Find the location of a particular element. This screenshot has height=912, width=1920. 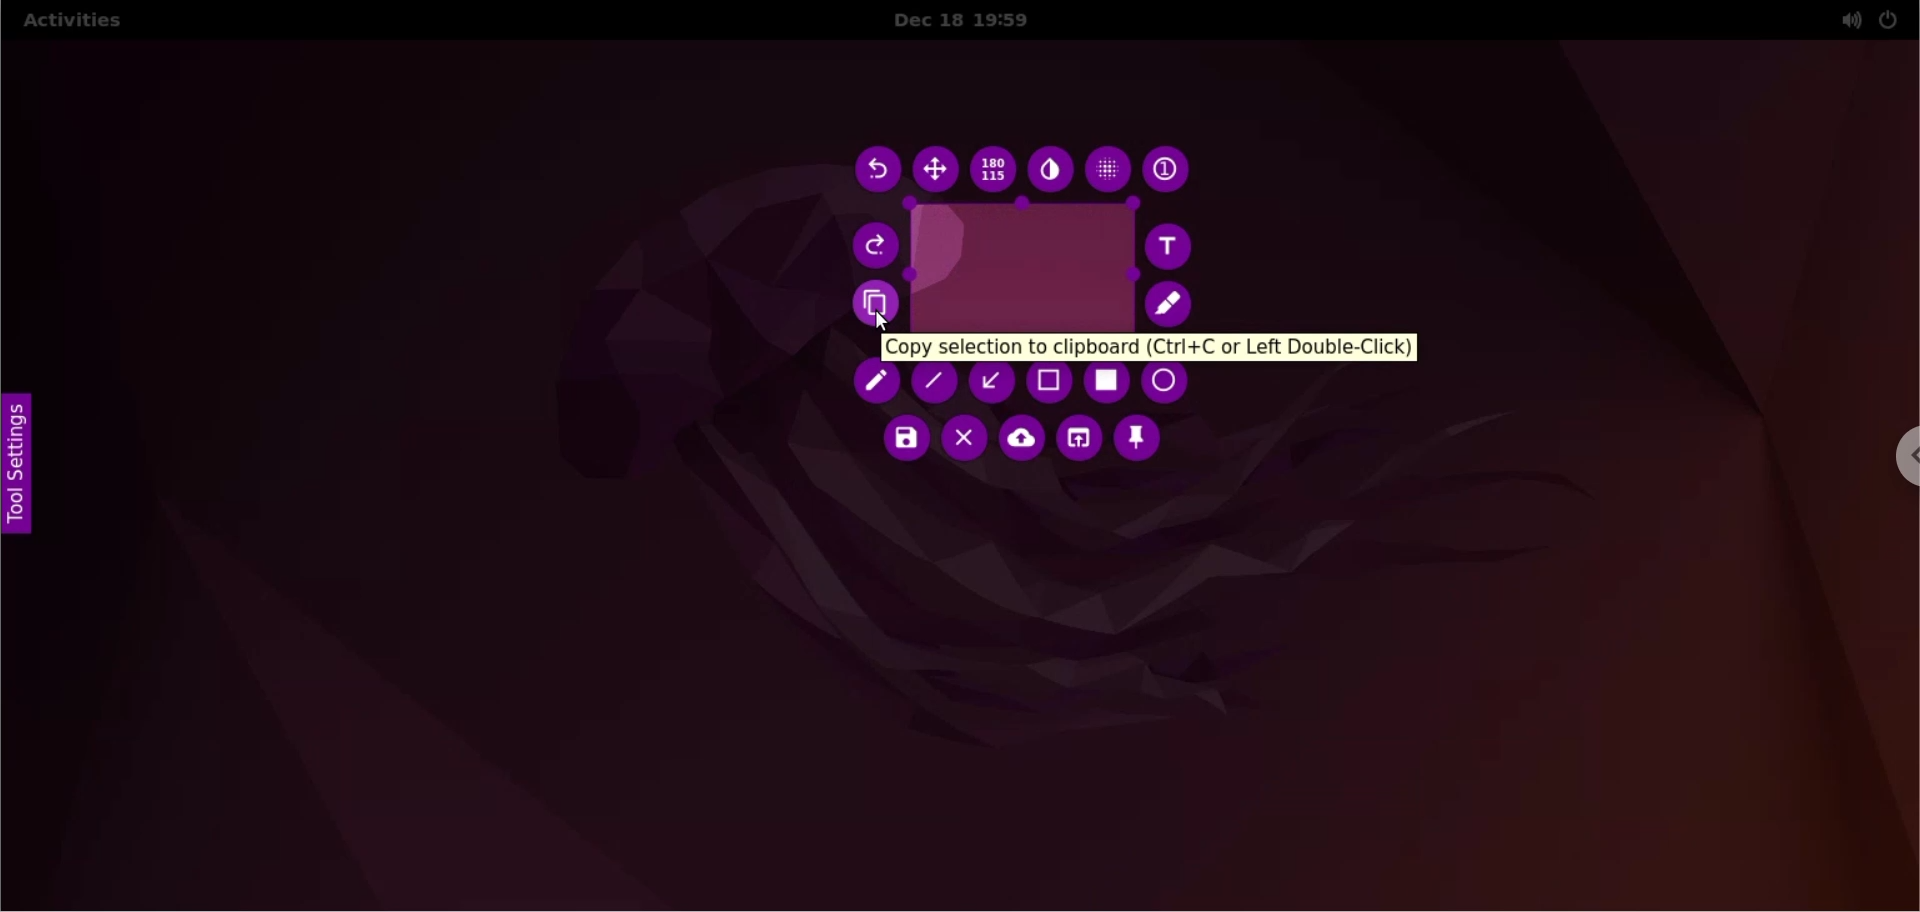

cursor is located at coordinates (885, 322).